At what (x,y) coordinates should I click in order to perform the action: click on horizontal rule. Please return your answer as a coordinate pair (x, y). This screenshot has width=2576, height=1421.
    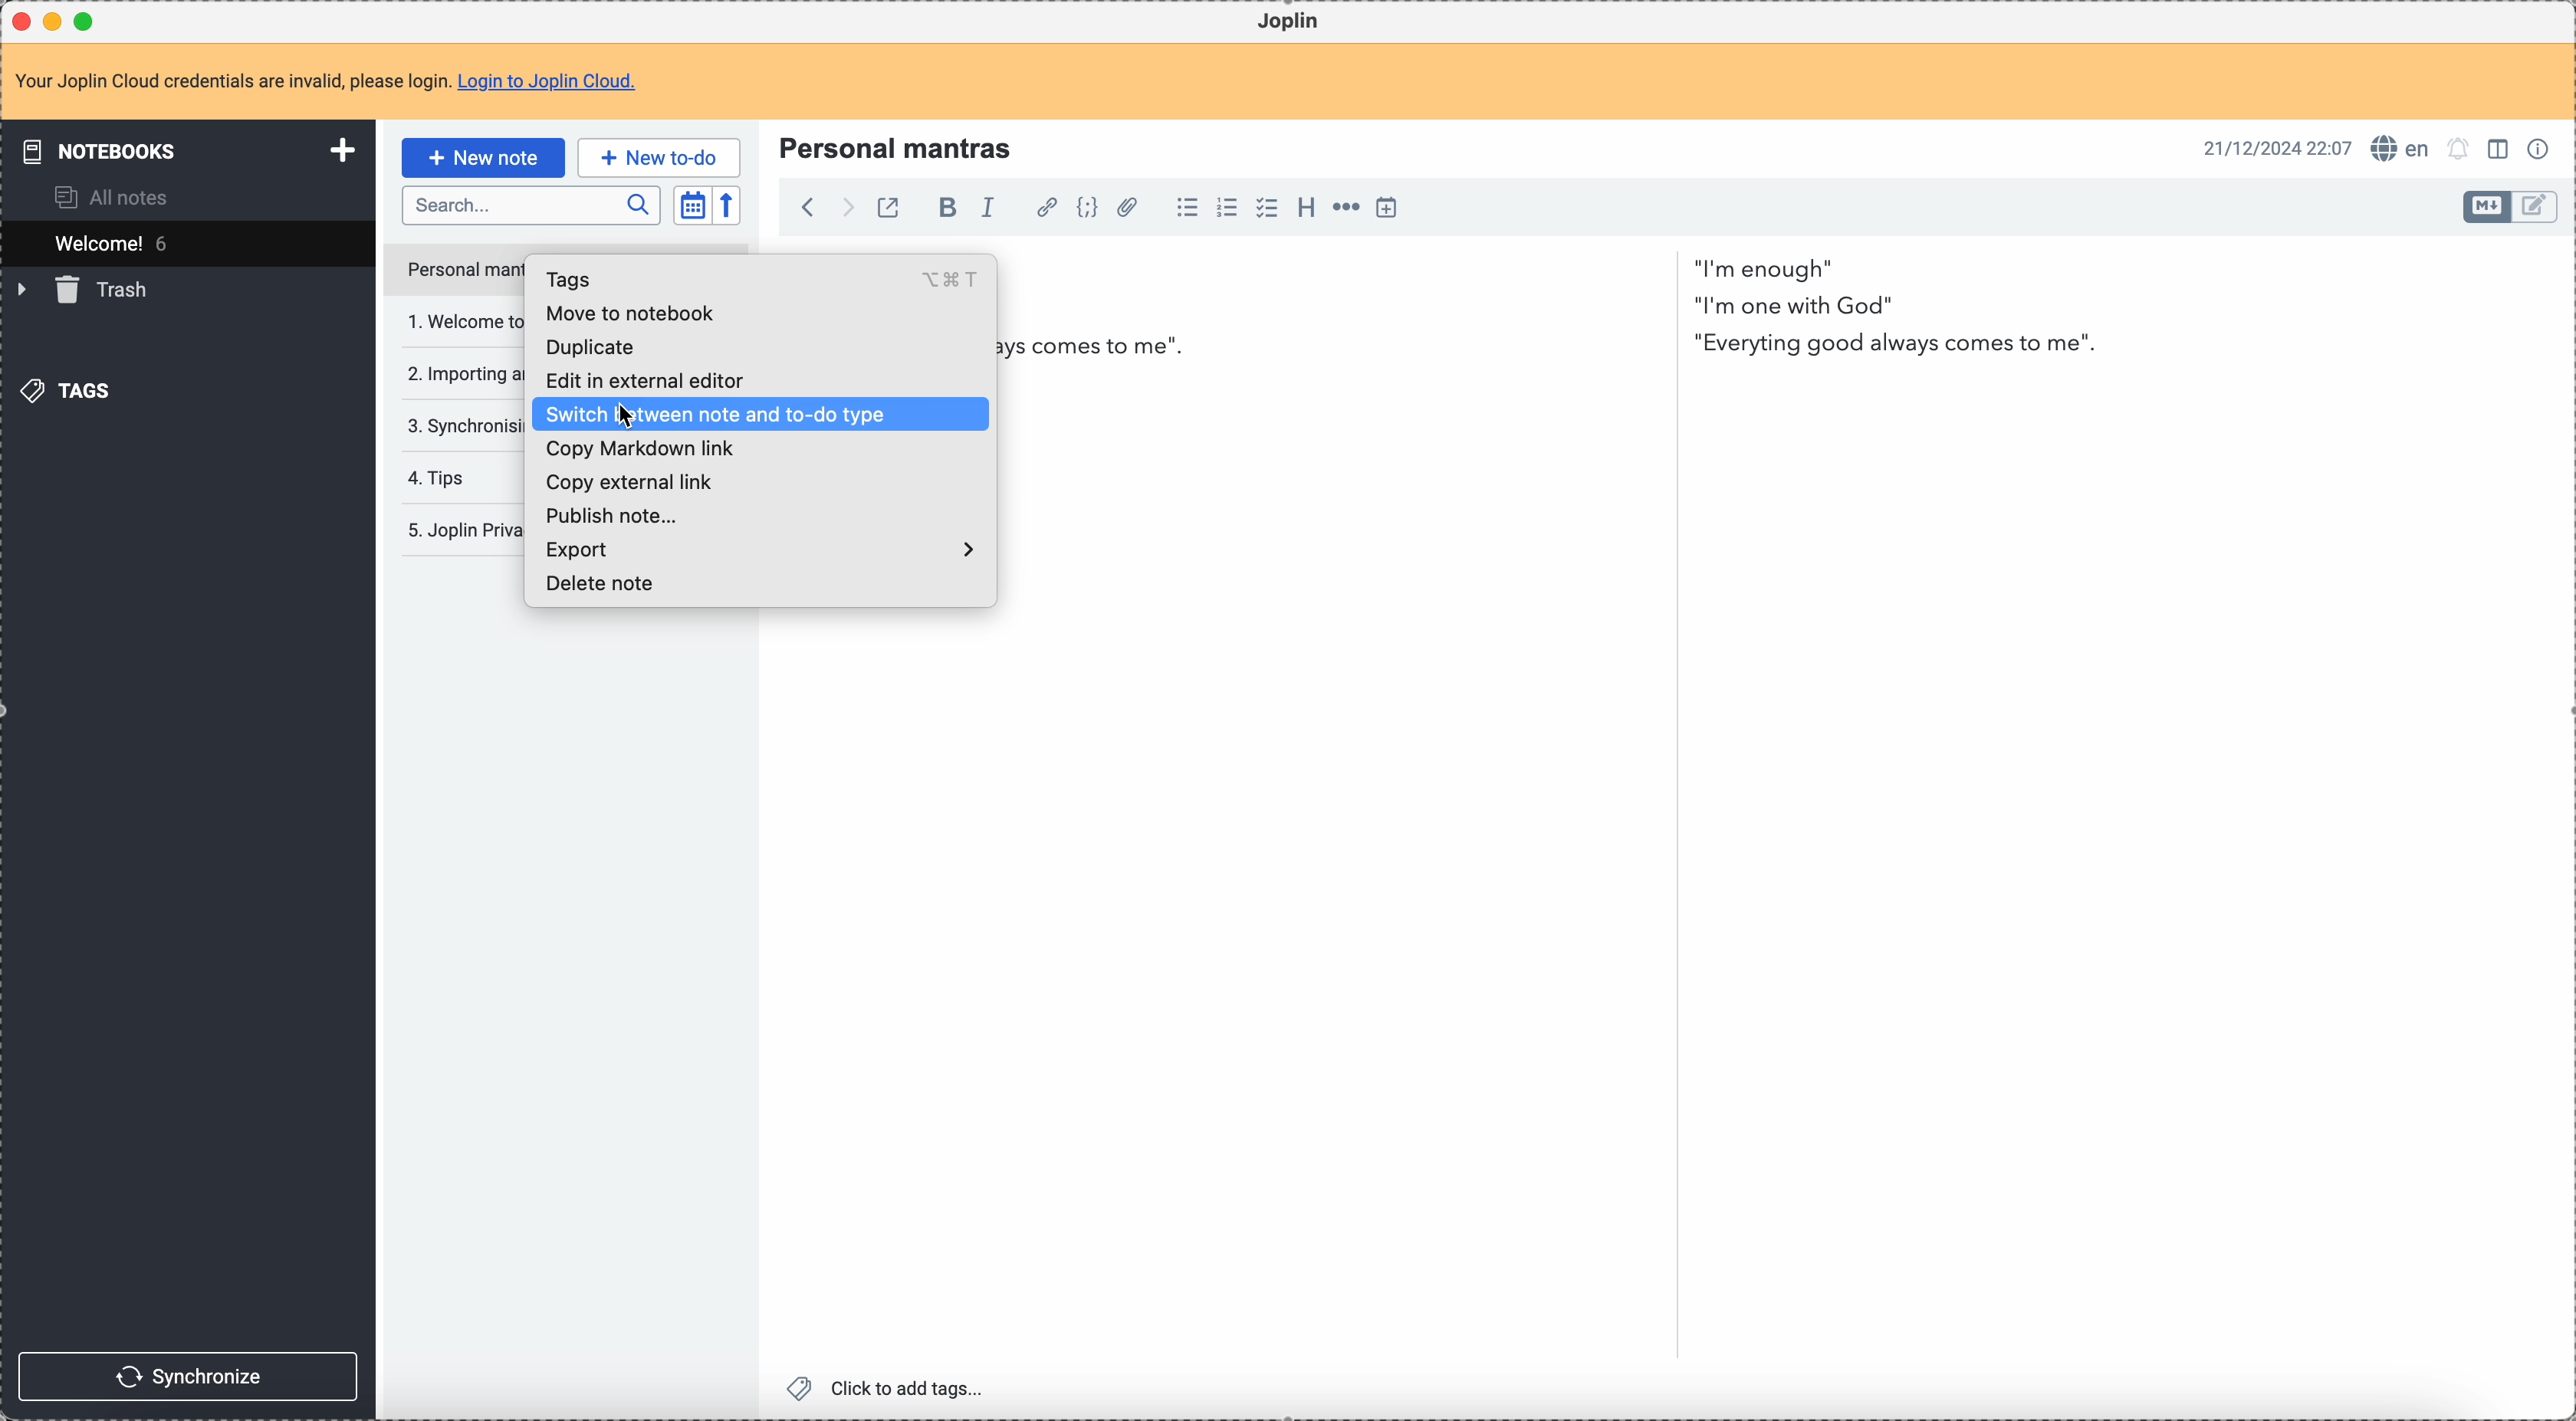
    Looking at the image, I should click on (1345, 210).